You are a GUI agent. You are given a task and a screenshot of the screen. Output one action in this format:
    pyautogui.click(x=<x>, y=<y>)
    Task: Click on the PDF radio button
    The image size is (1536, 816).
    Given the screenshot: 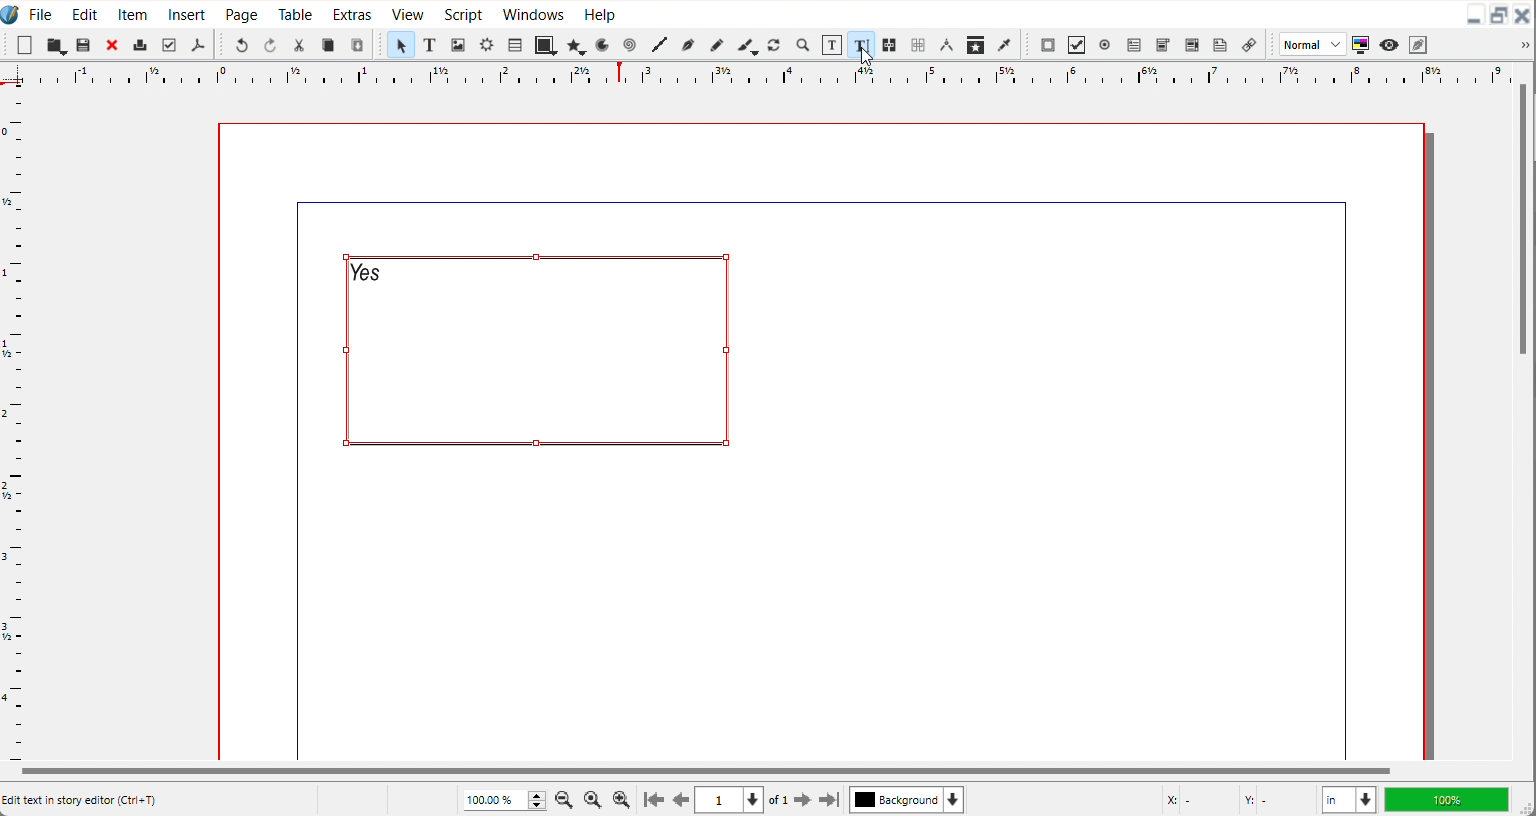 What is the action you would take?
    pyautogui.click(x=1104, y=45)
    